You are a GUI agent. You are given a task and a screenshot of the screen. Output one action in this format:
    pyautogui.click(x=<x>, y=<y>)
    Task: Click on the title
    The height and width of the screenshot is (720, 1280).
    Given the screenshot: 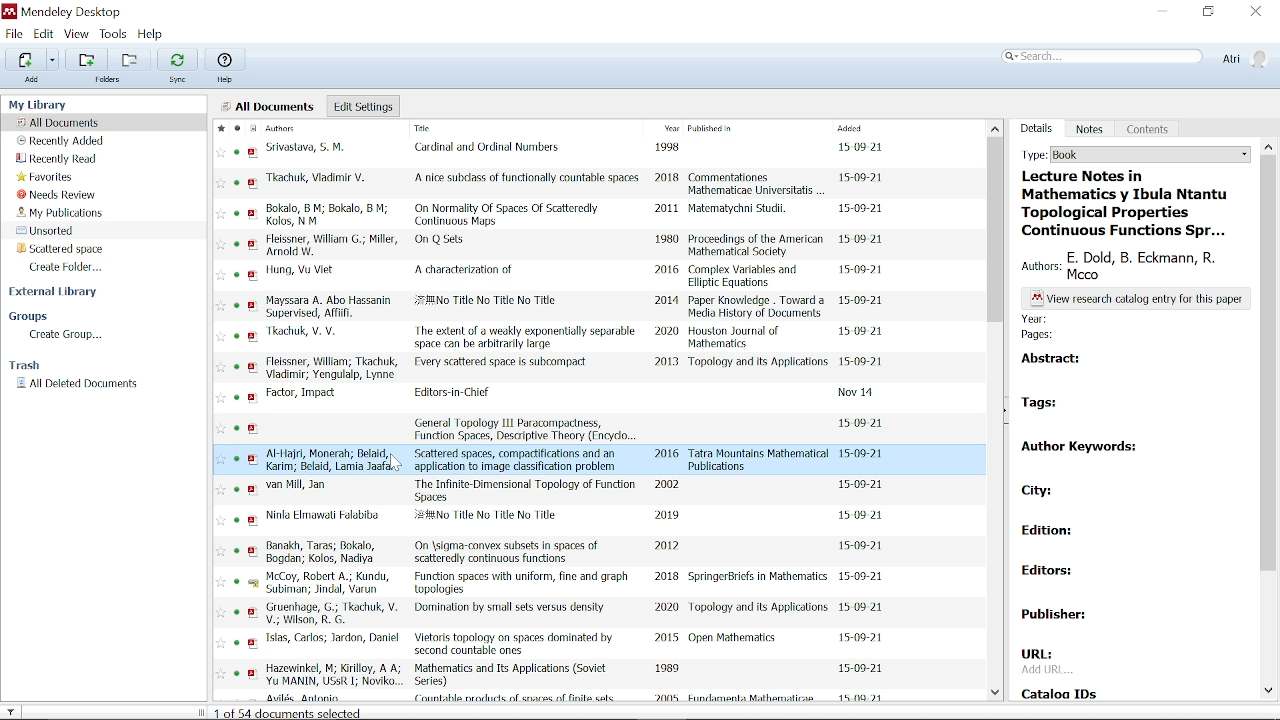 What is the action you would take?
    pyautogui.click(x=454, y=394)
    